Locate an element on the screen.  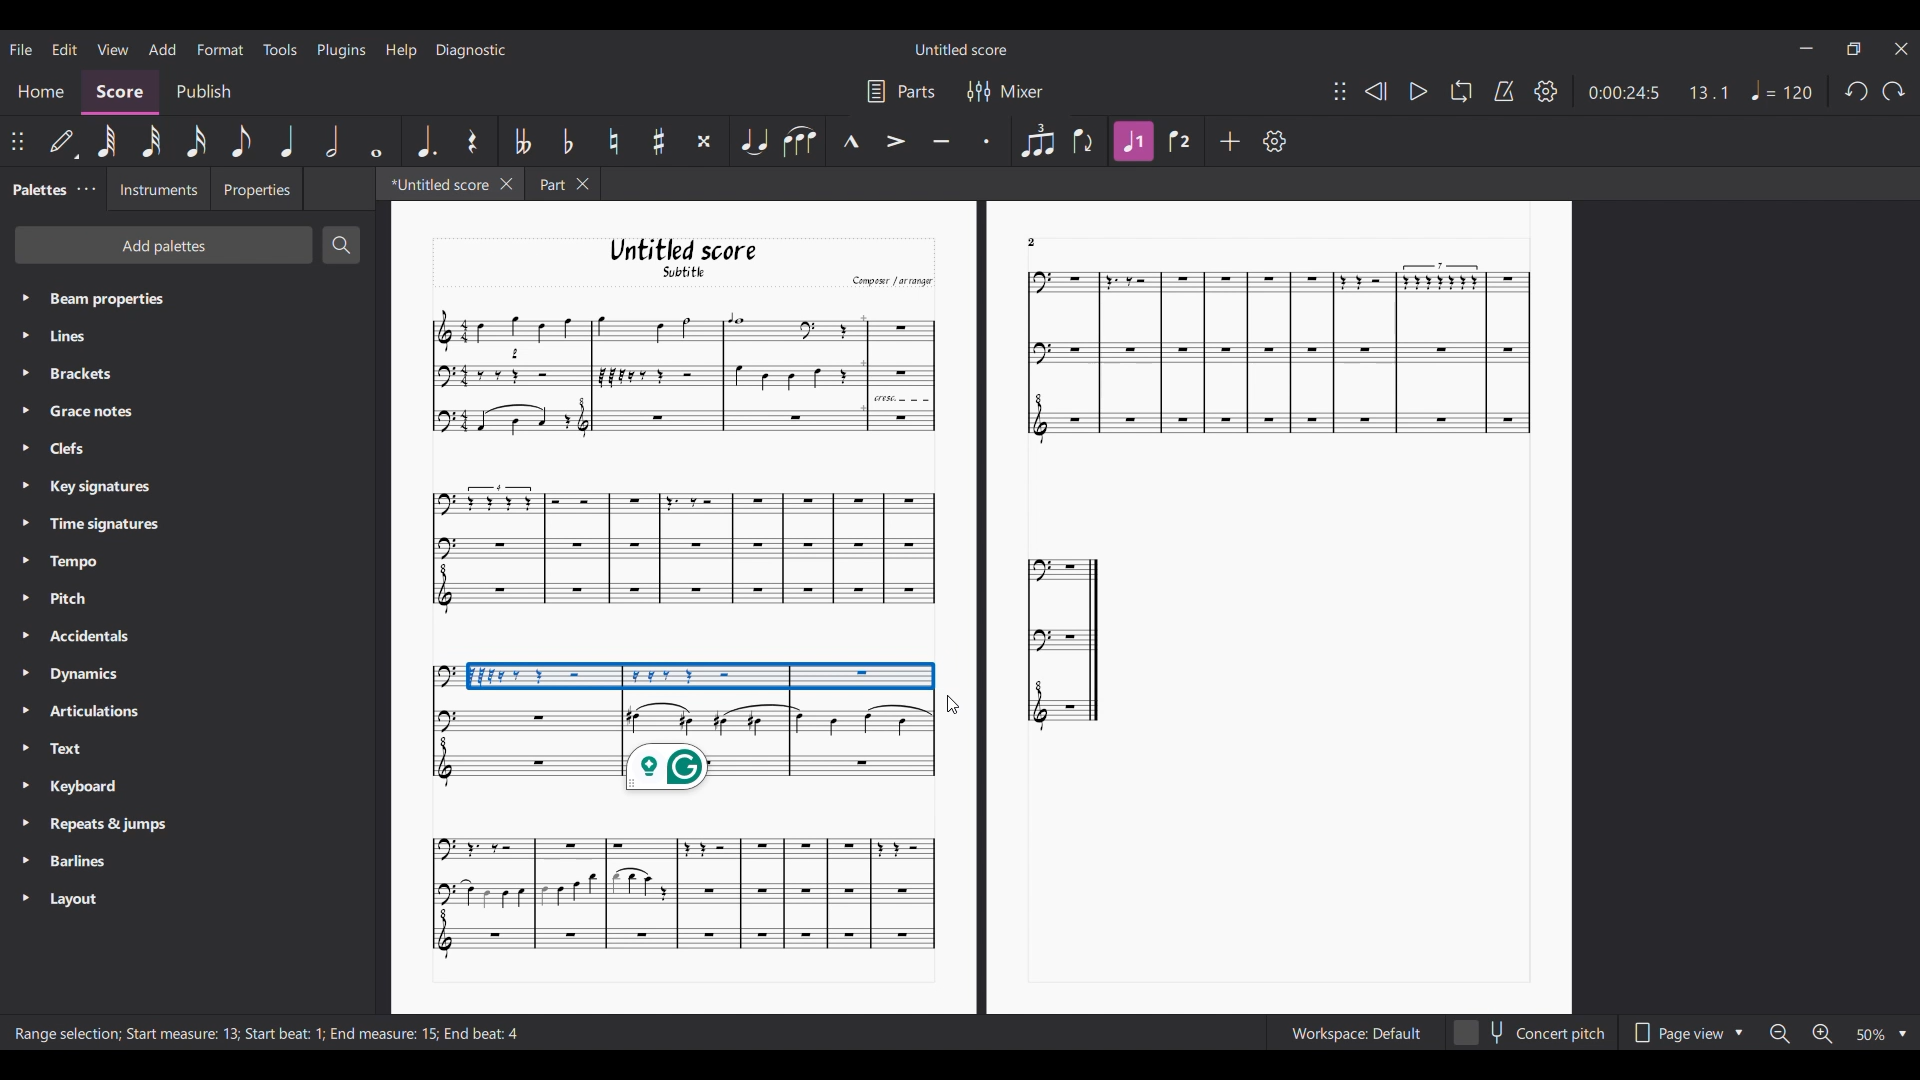
Loop playback is located at coordinates (1461, 90).